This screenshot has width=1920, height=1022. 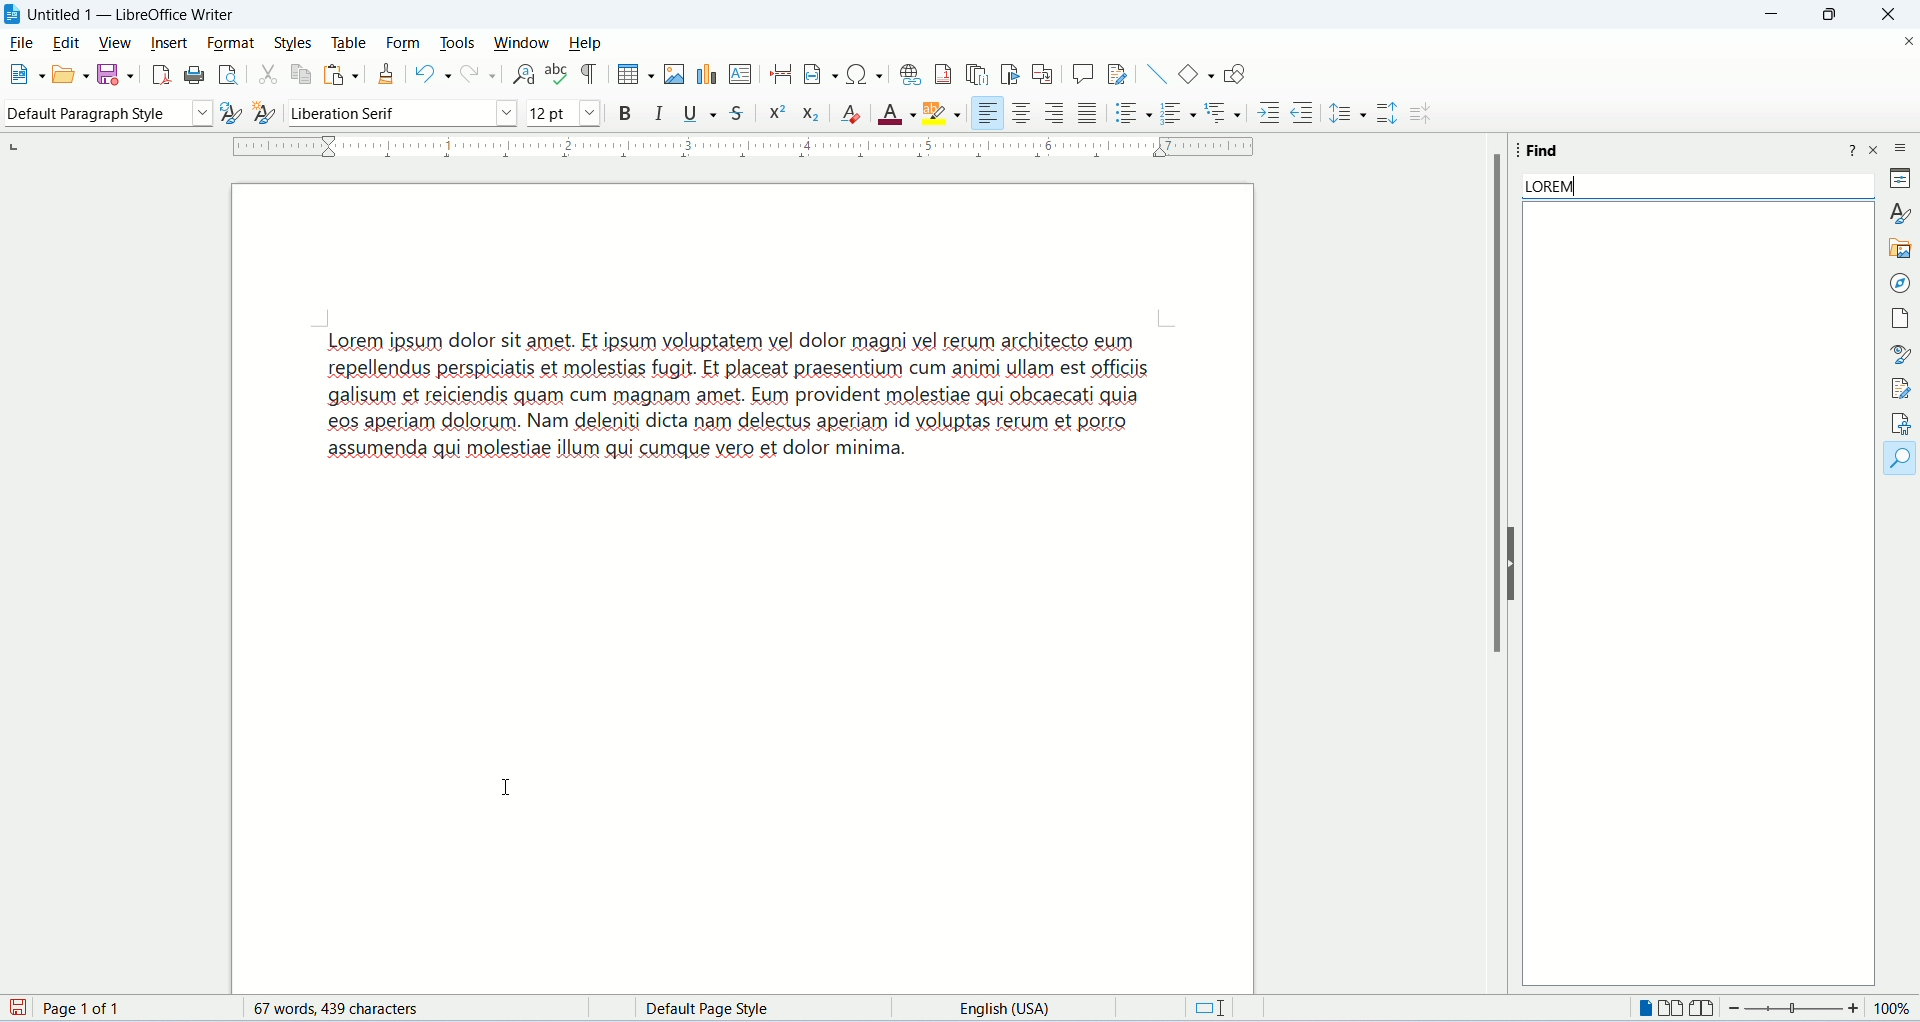 I want to click on strikethrough, so click(x=738, y=112).